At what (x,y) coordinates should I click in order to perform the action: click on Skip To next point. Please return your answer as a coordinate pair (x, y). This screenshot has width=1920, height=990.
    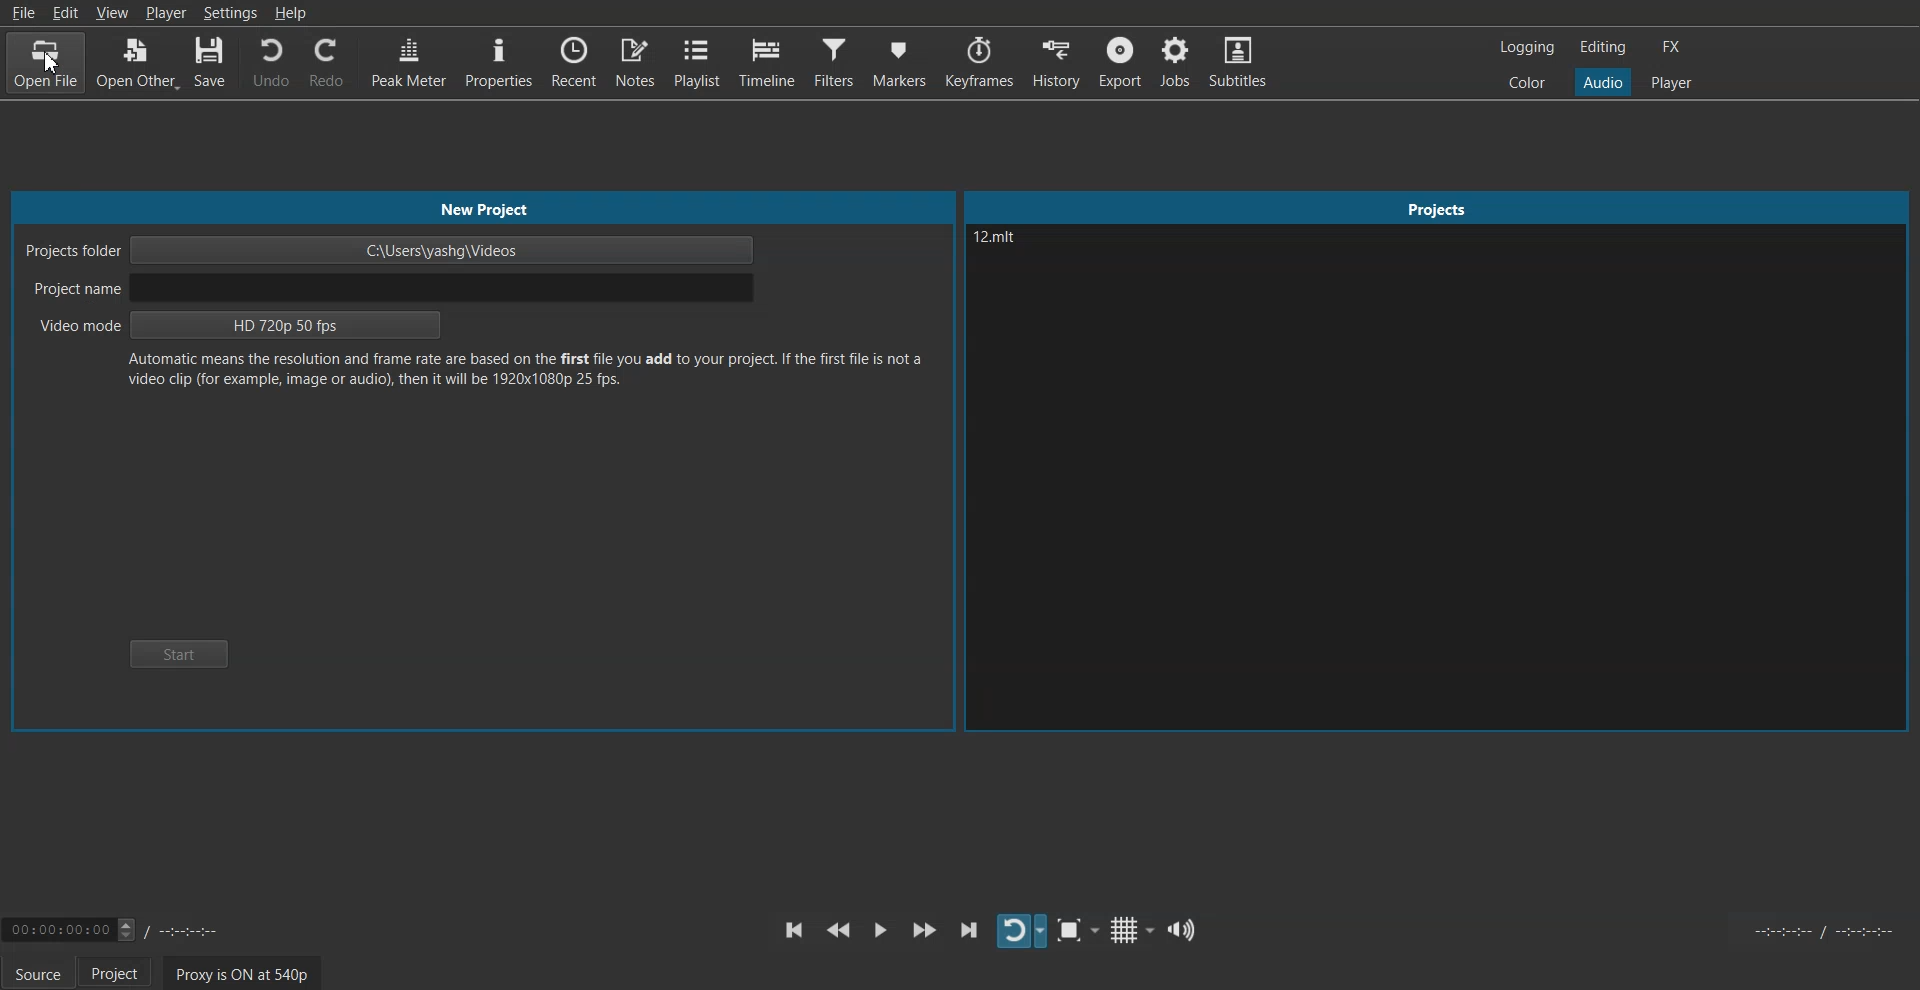
    Looking at the image, I should click on (970, 929).